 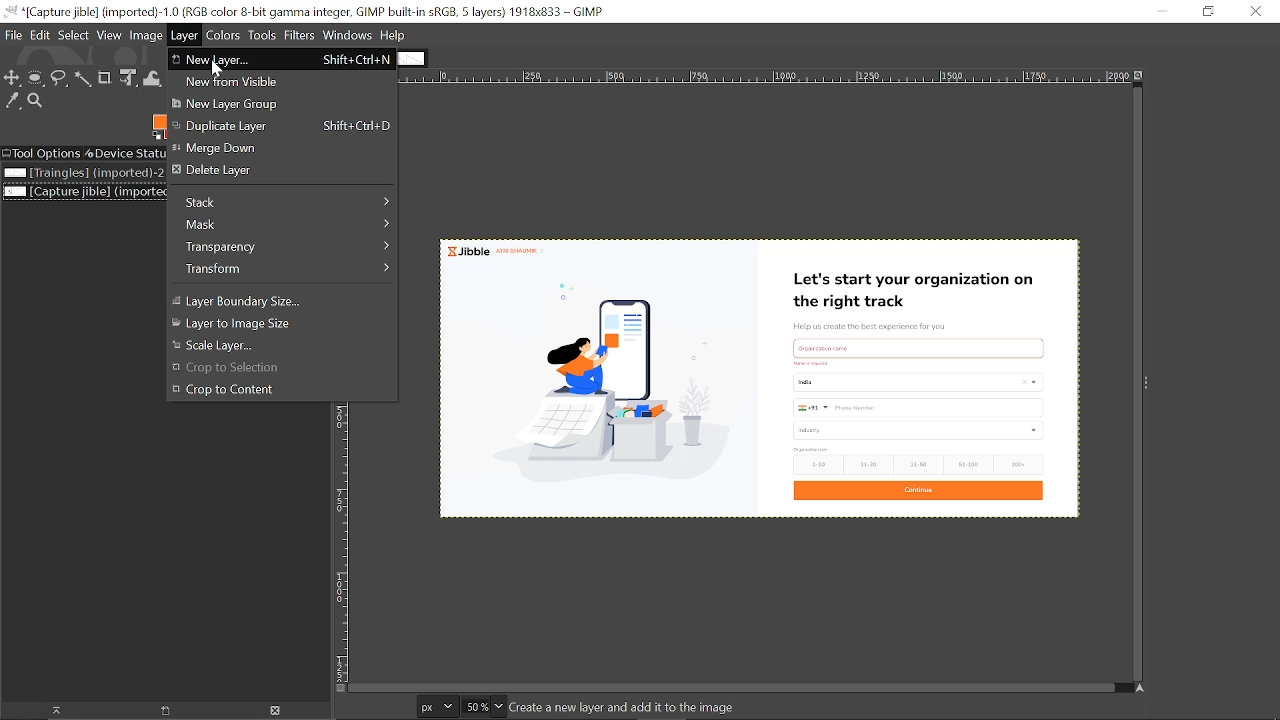 I want to click on Toggle quick mask on/off, so click(x=339, y=688).